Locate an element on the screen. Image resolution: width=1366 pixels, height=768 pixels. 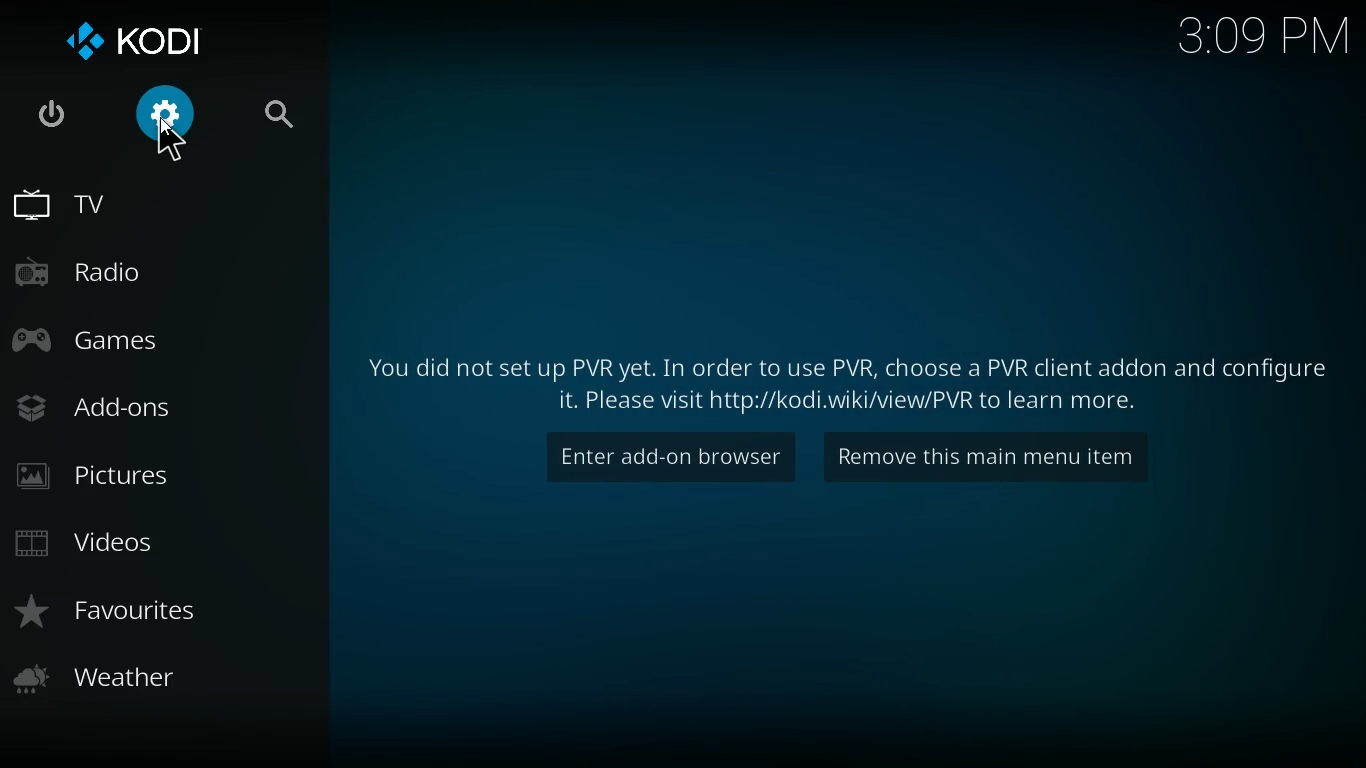
kodi logo is located at coordinates (141, 38).